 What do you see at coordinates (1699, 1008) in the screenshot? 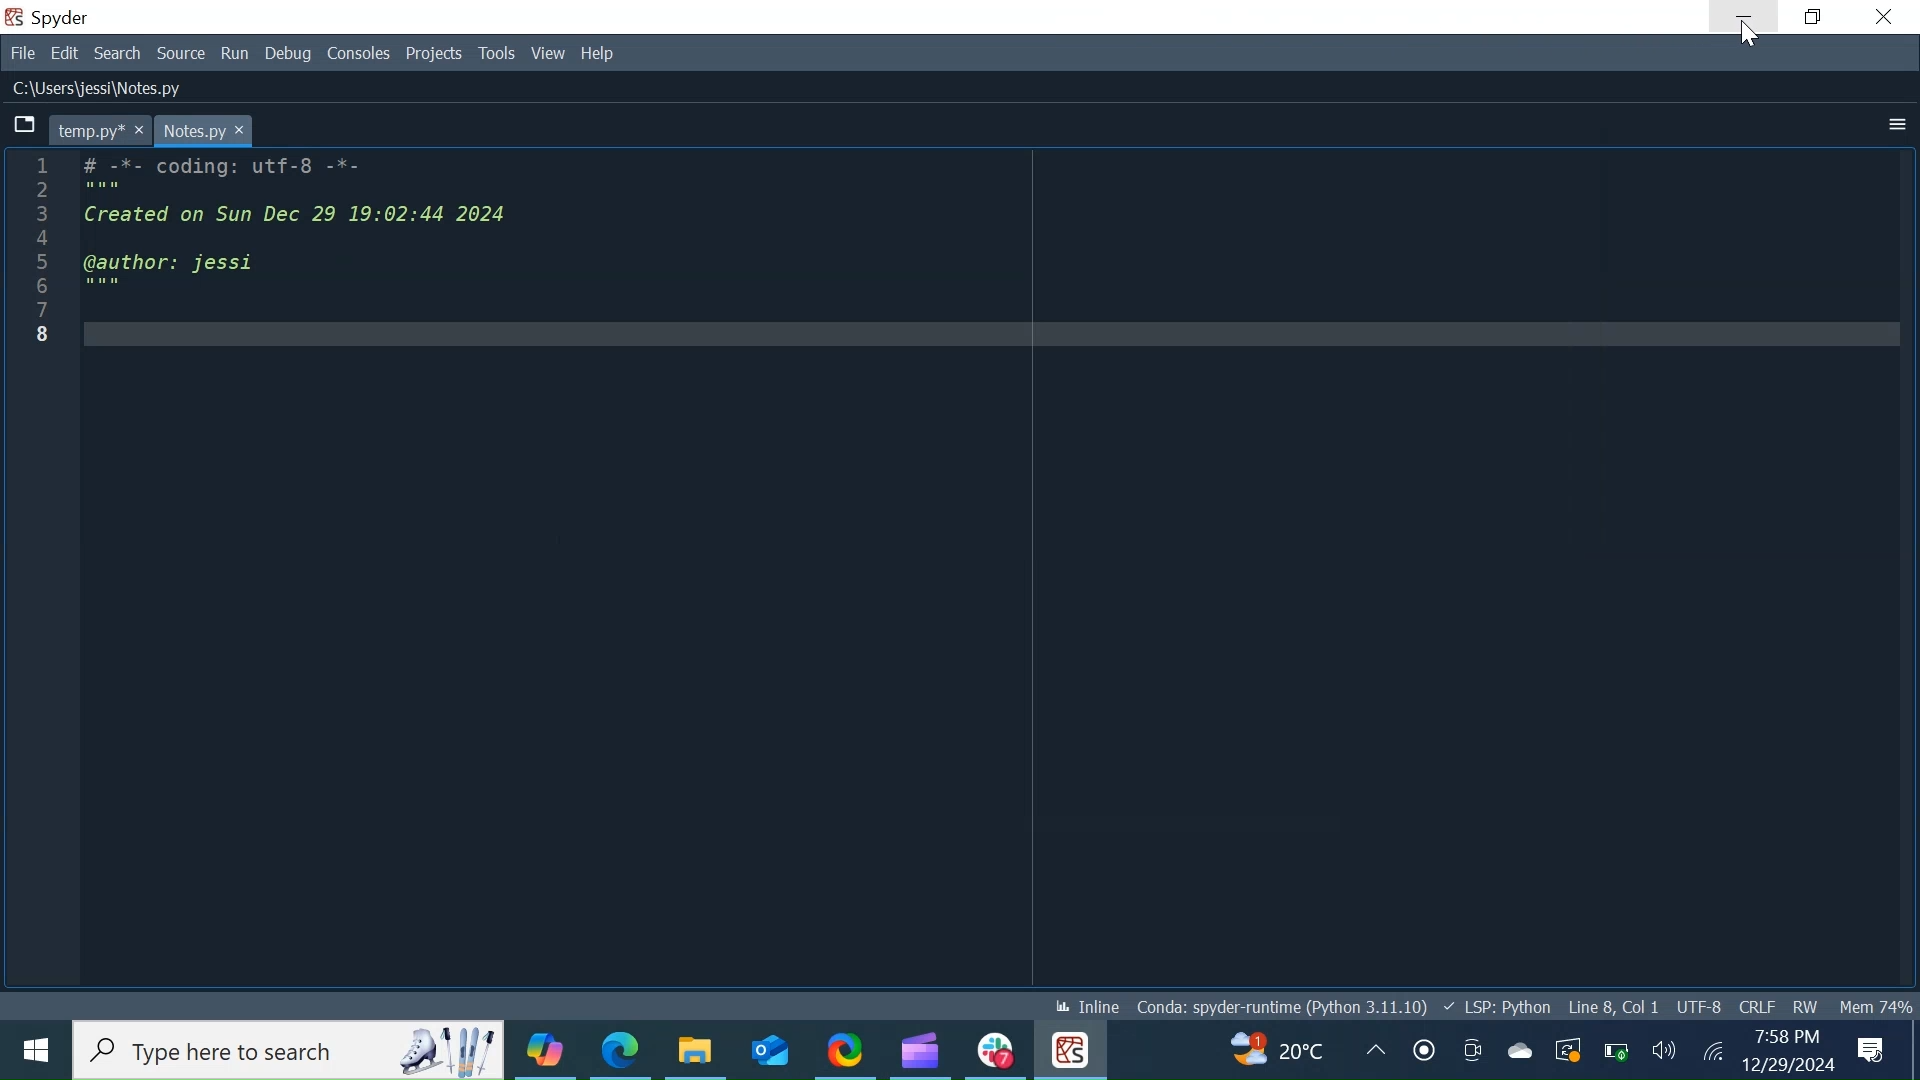
I see `File Encoding` at bounding box center [1699, 1008].